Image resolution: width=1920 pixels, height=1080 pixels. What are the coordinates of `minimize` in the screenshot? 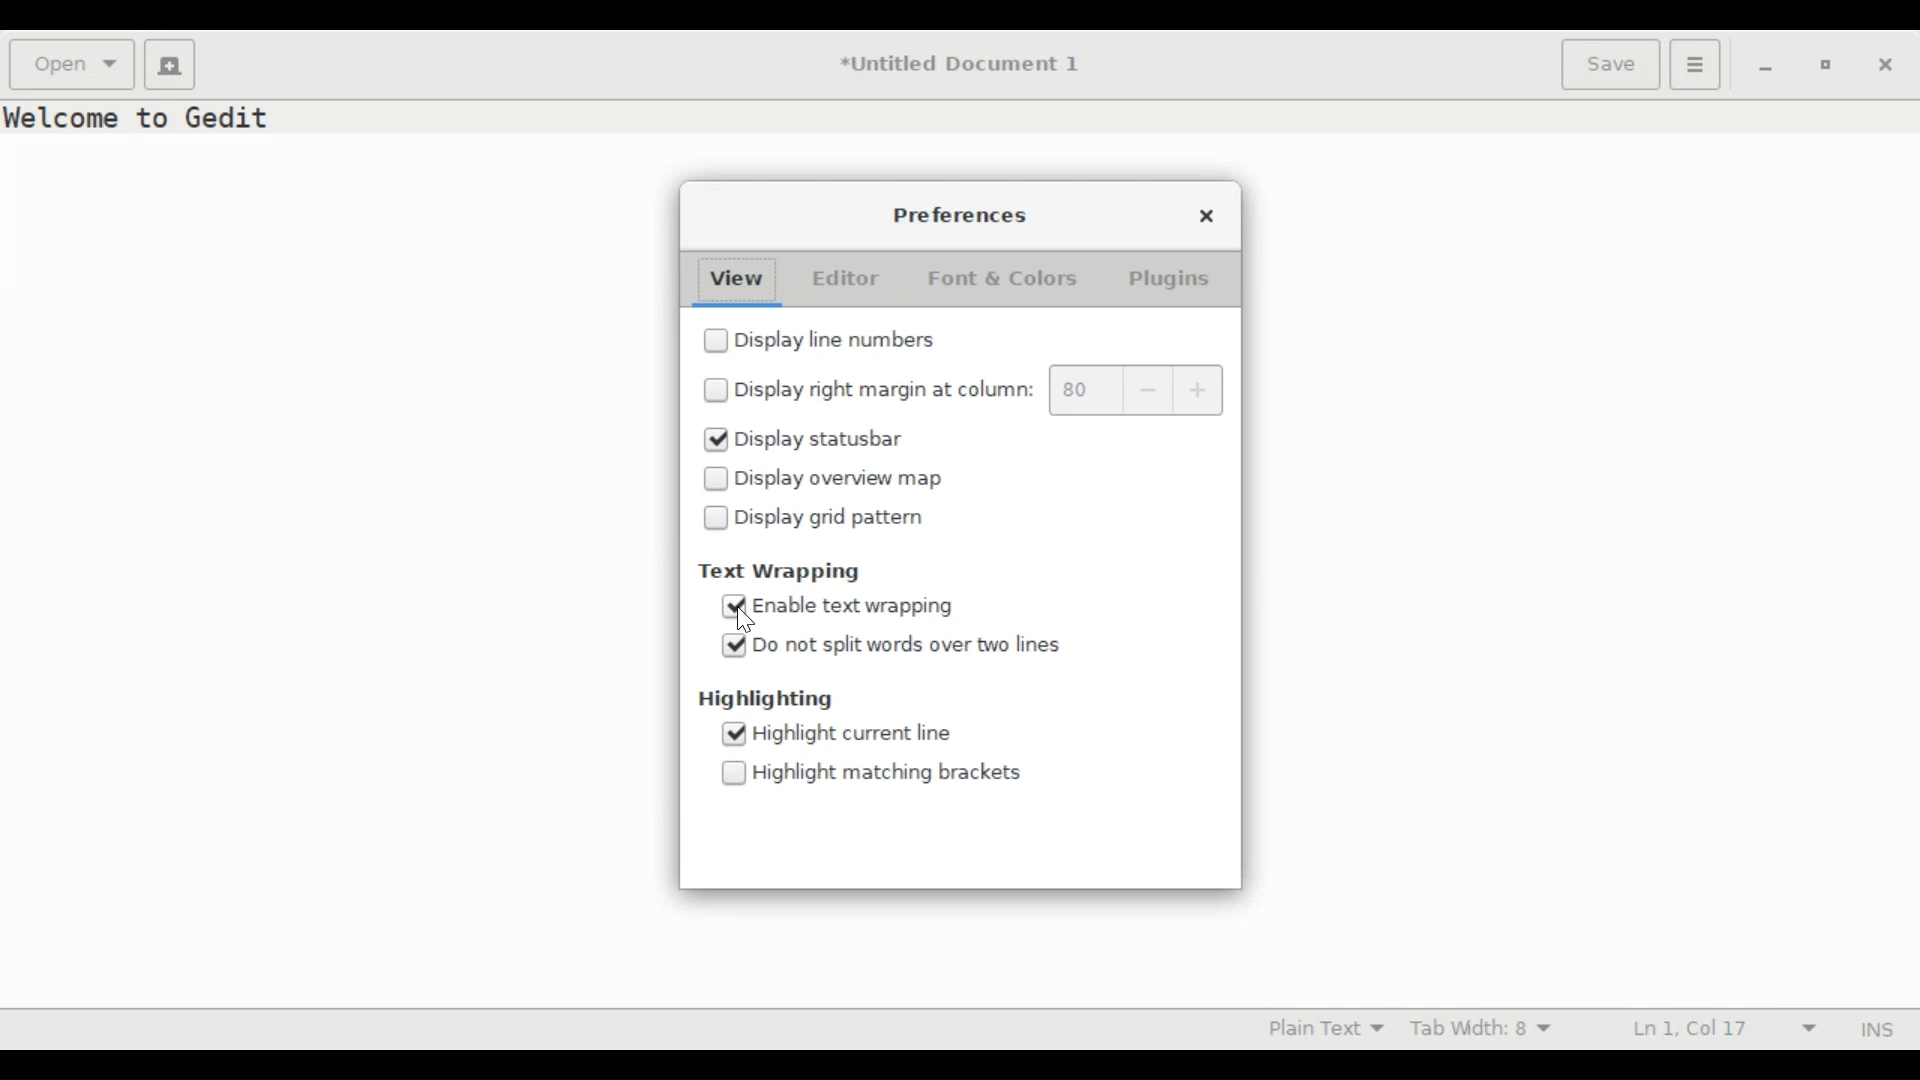 It's located at (1766, 68).